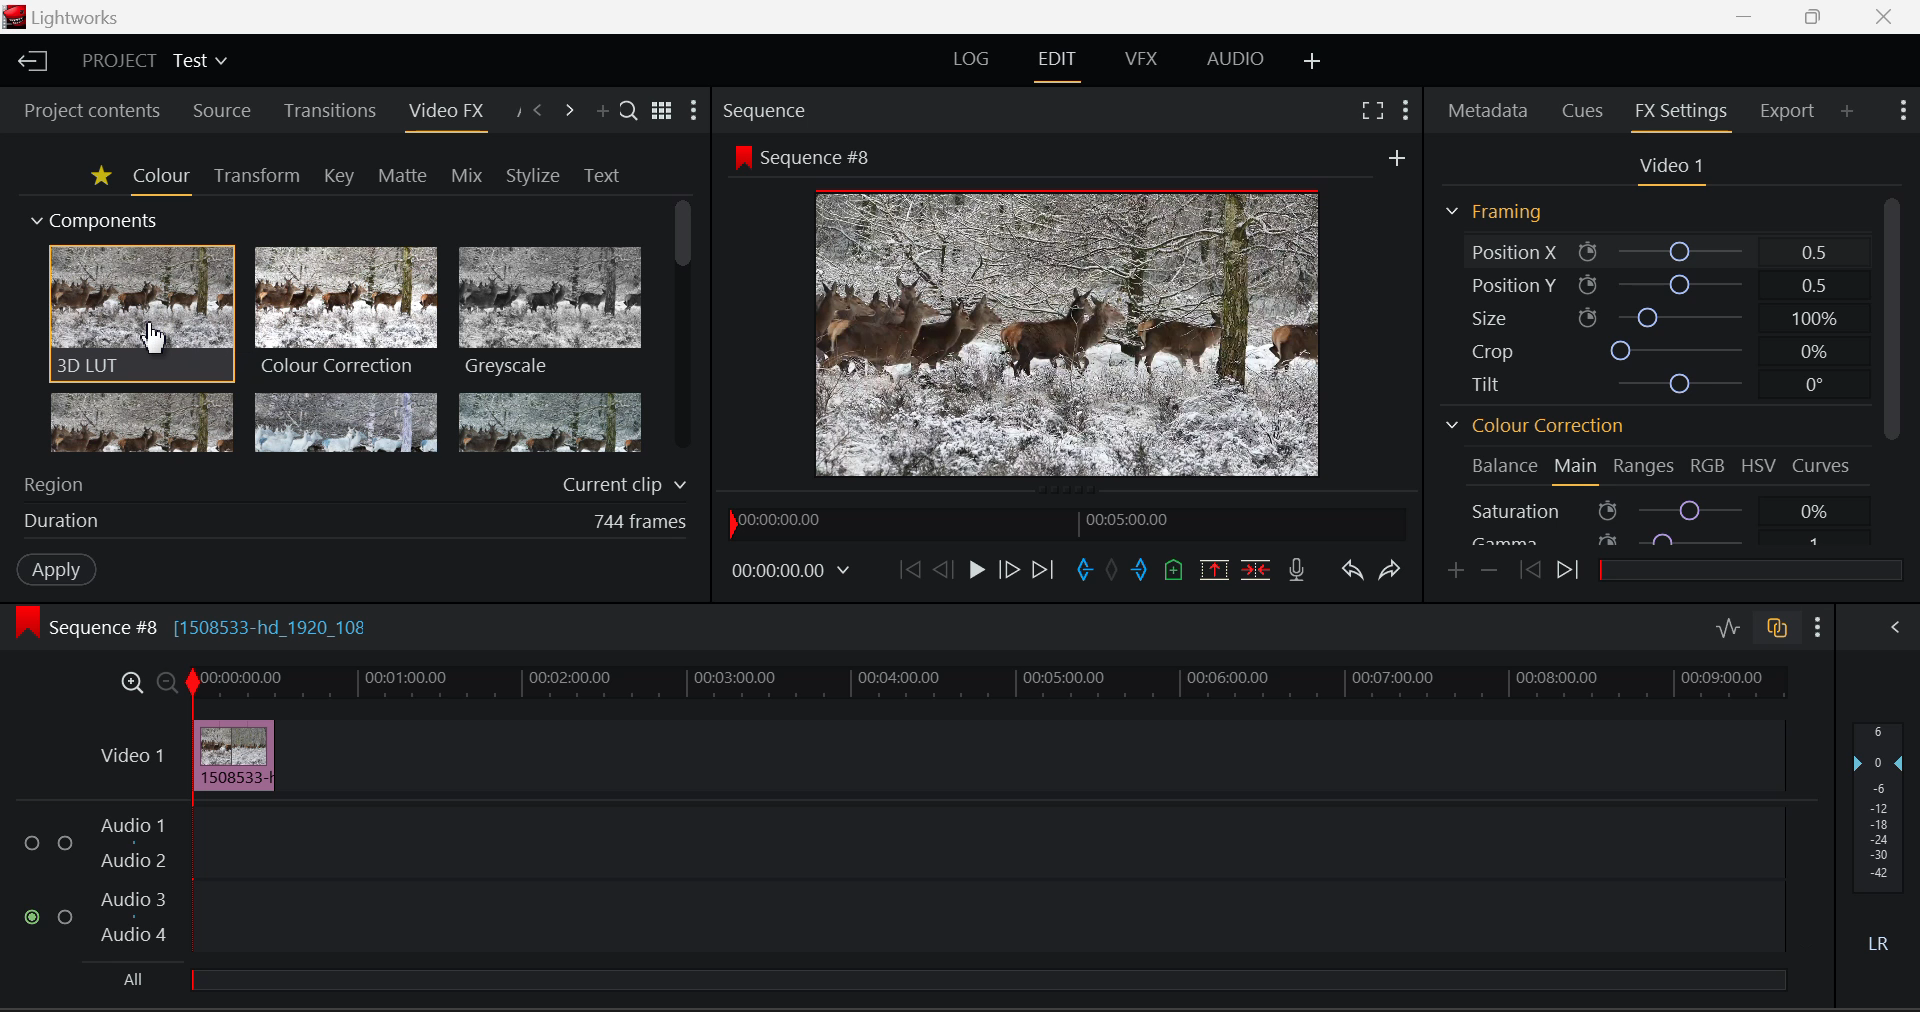 This screenshot has height=1012, width=1920. What do you see at coordinates (571, 108) in the screenshot?
I see `Next Panel` at bounding box center [571, 108].